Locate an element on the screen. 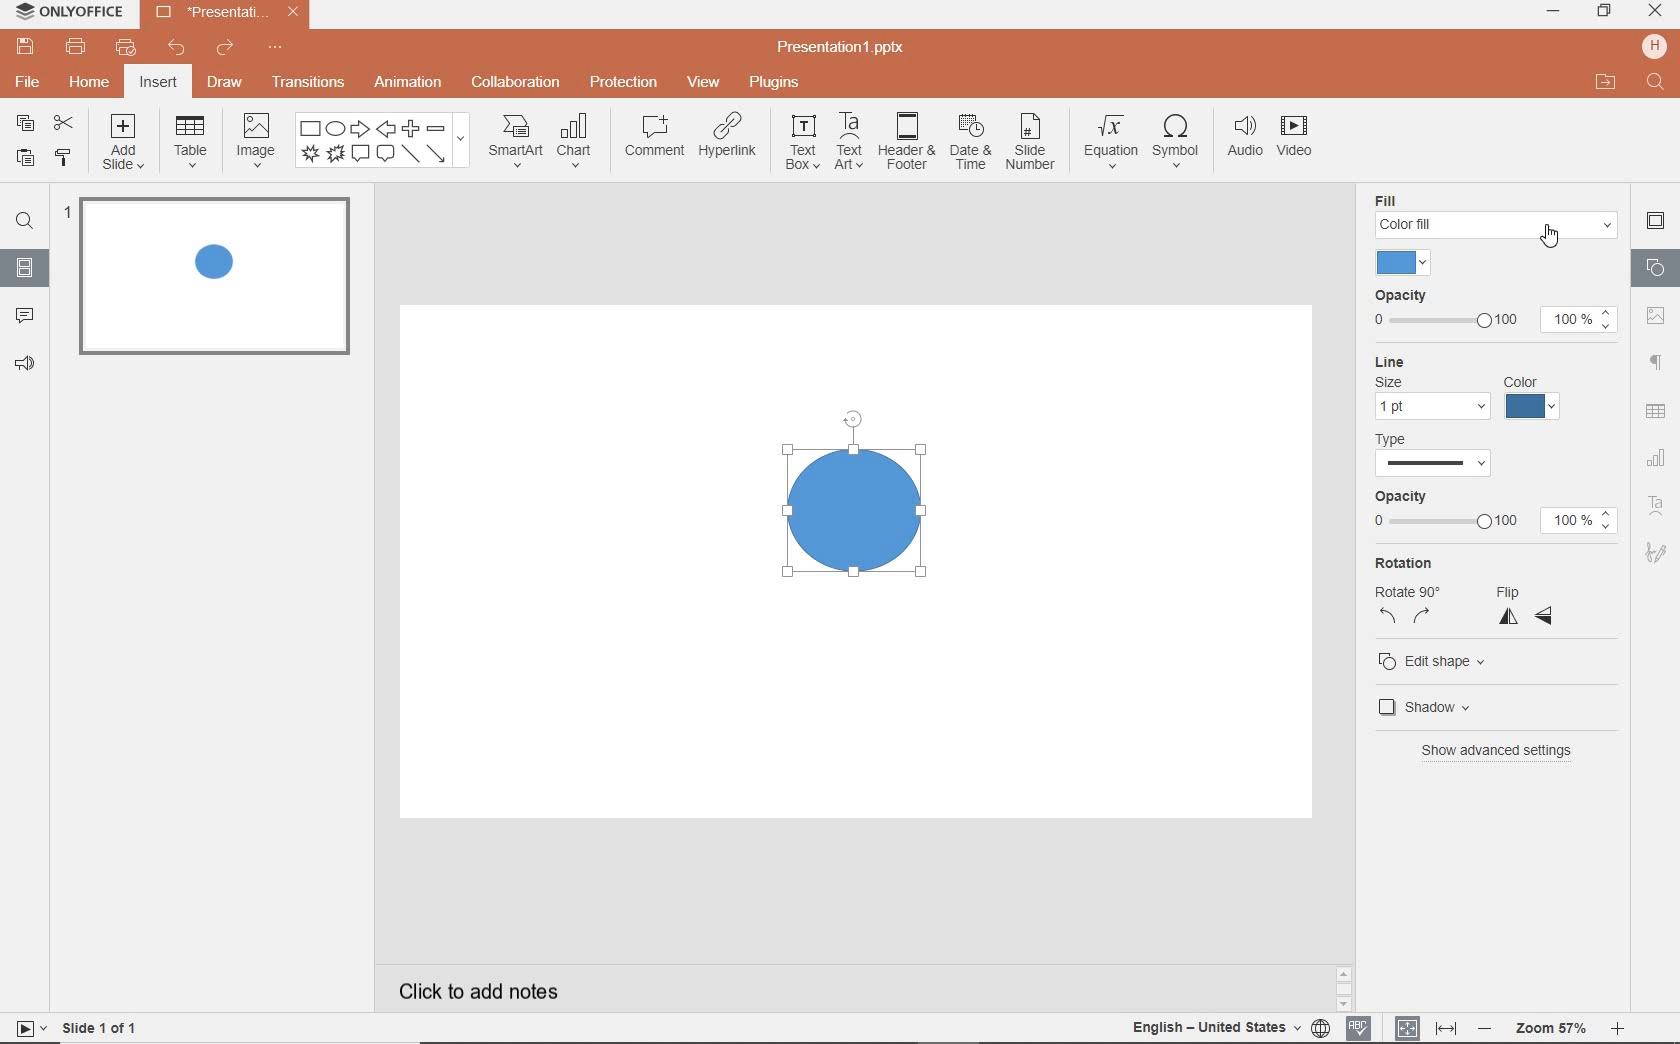 Image resolution: width=1680 pixels, height=1044 pixels. symbol is located at coordinates (1175, 142).